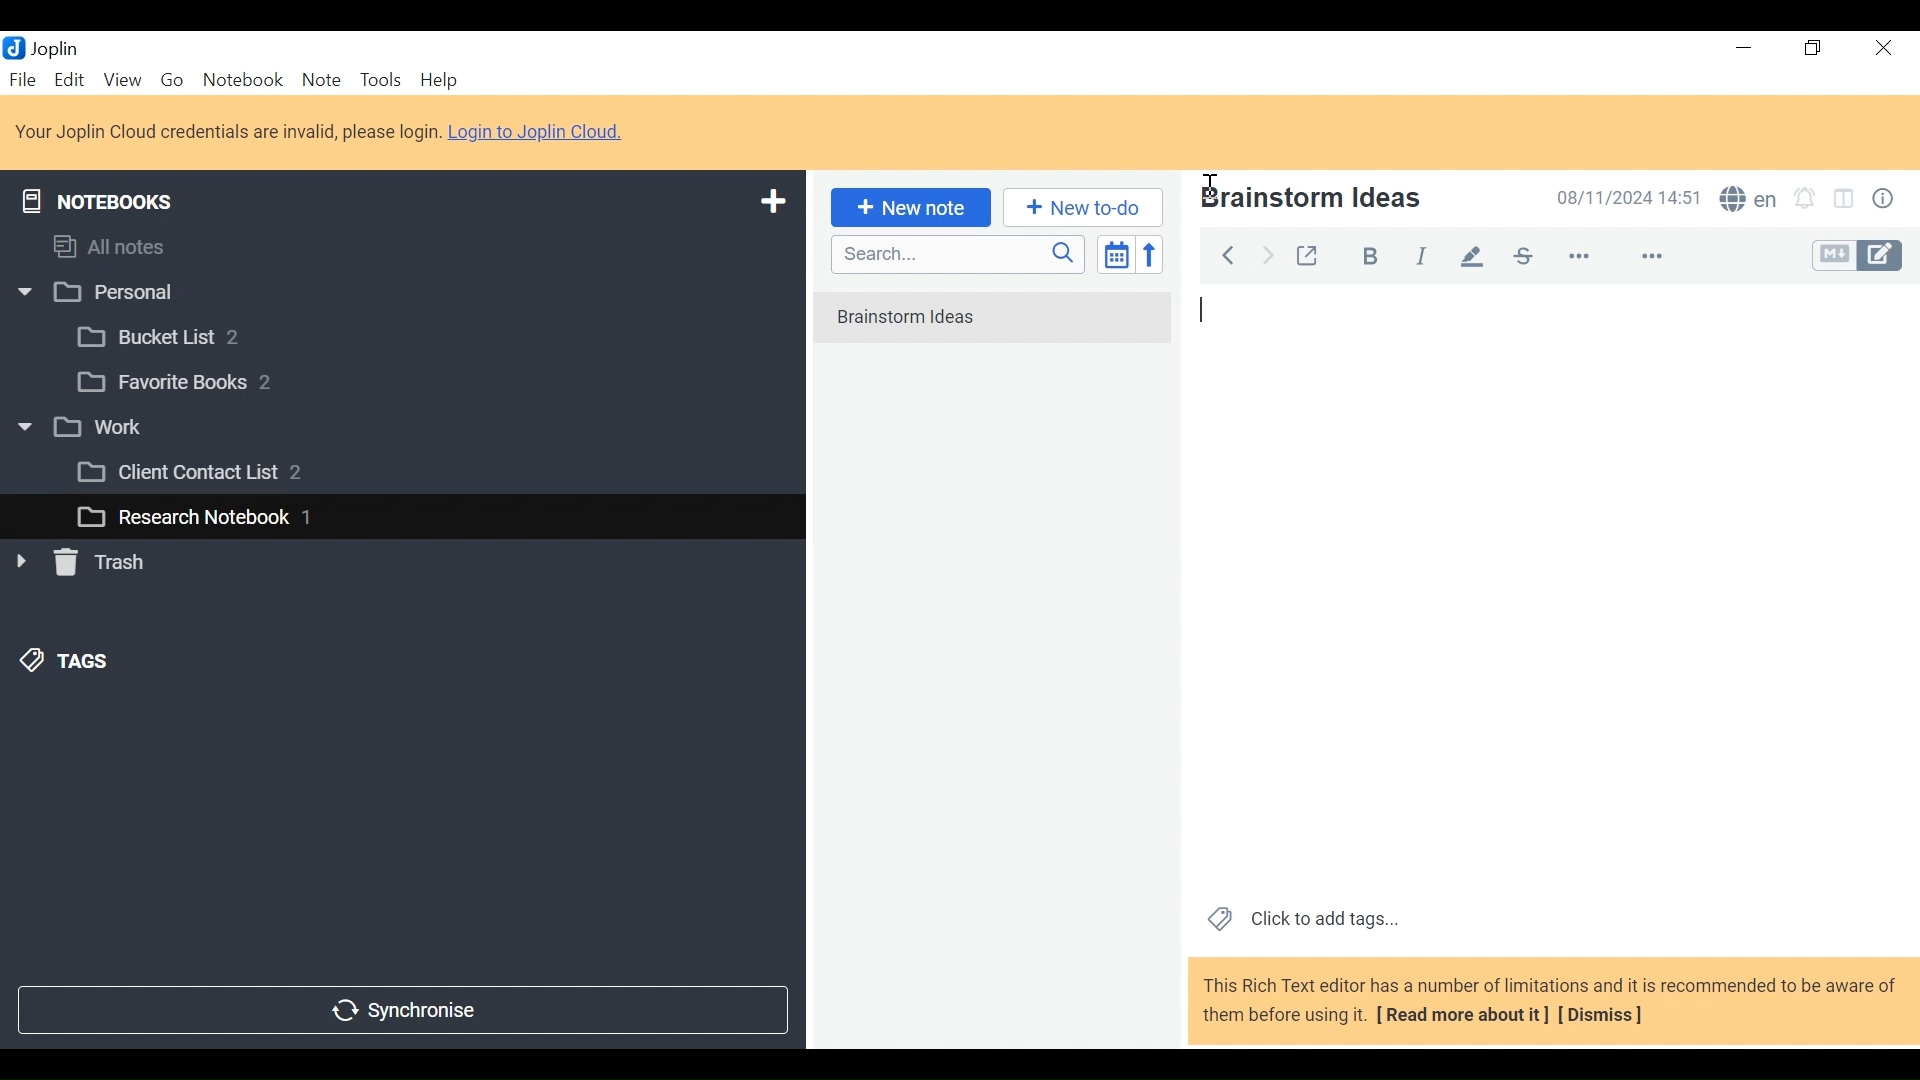 The image size is (1920, 1080). Describe the element at coordinates (1859, 256) in the screenshot. I see `Toggle Editor` at that location.